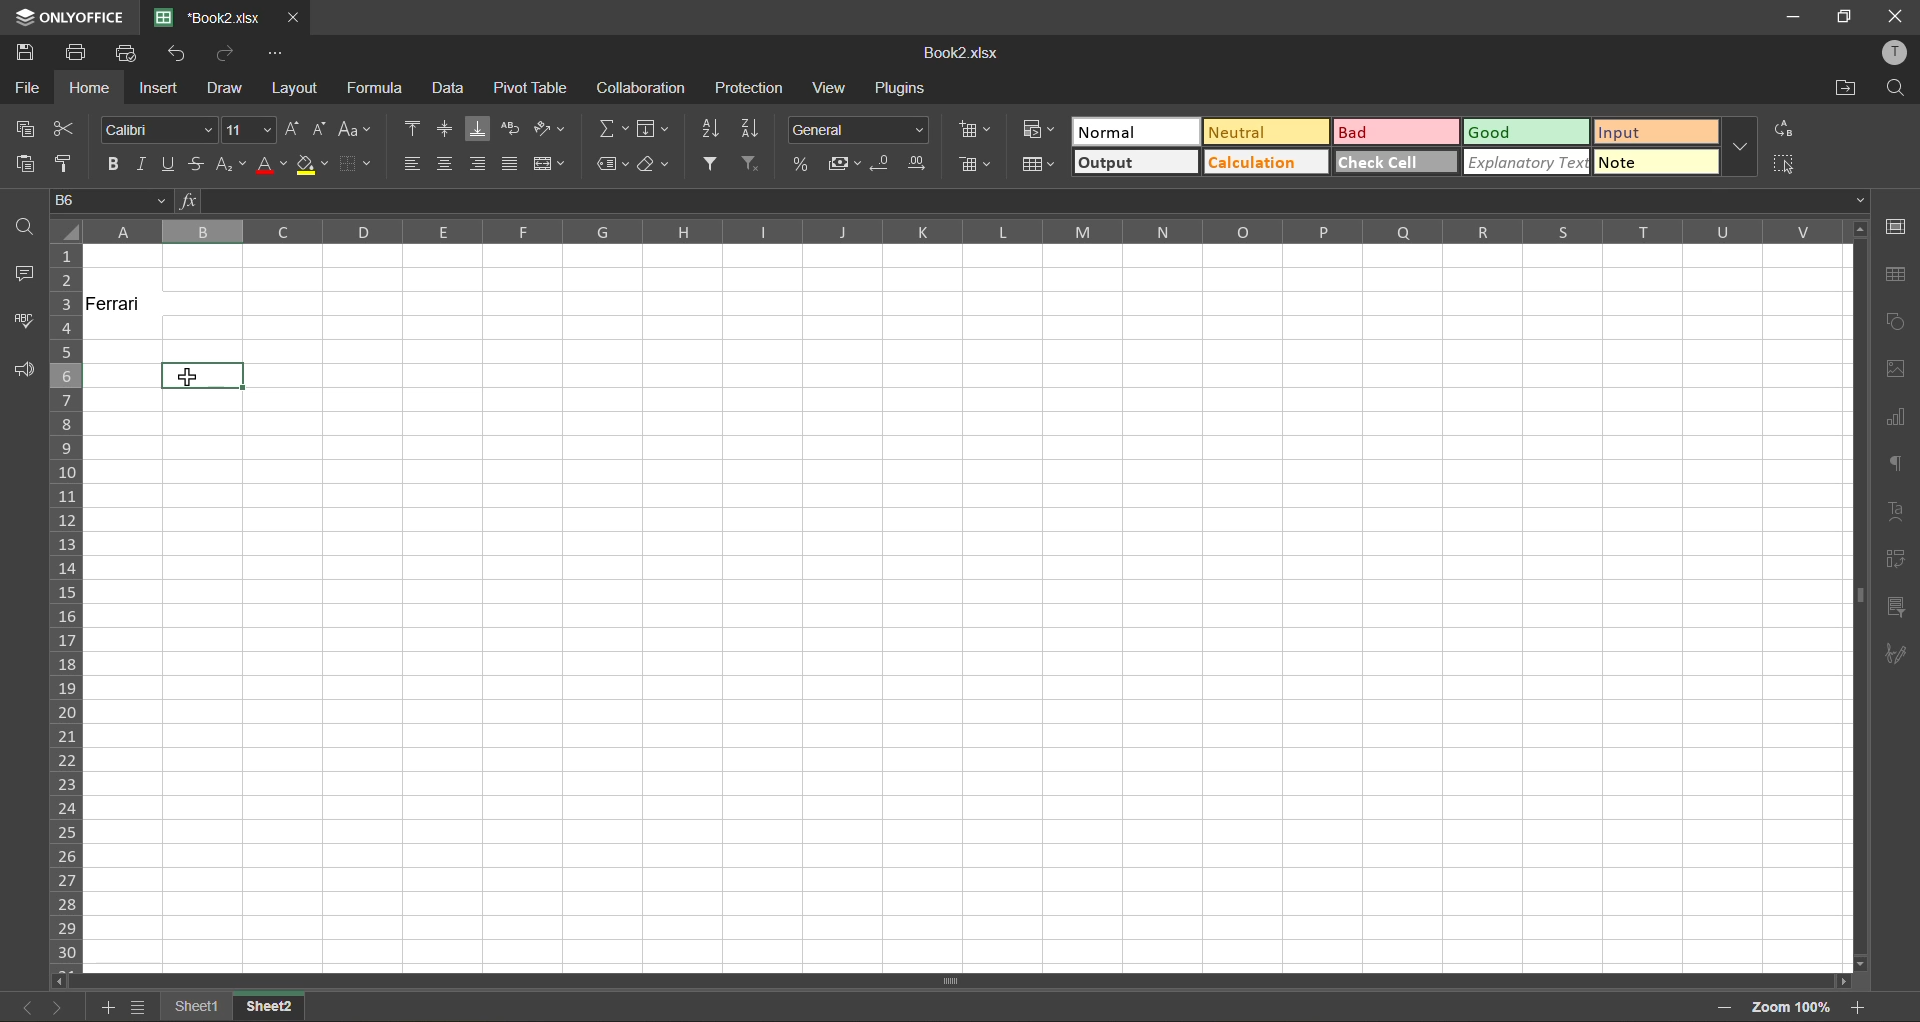 The height and width of the screenshot is (1022, 1920). Describe the element at coordinates (1527, 133) in the screenshot. I see `good` at that location.